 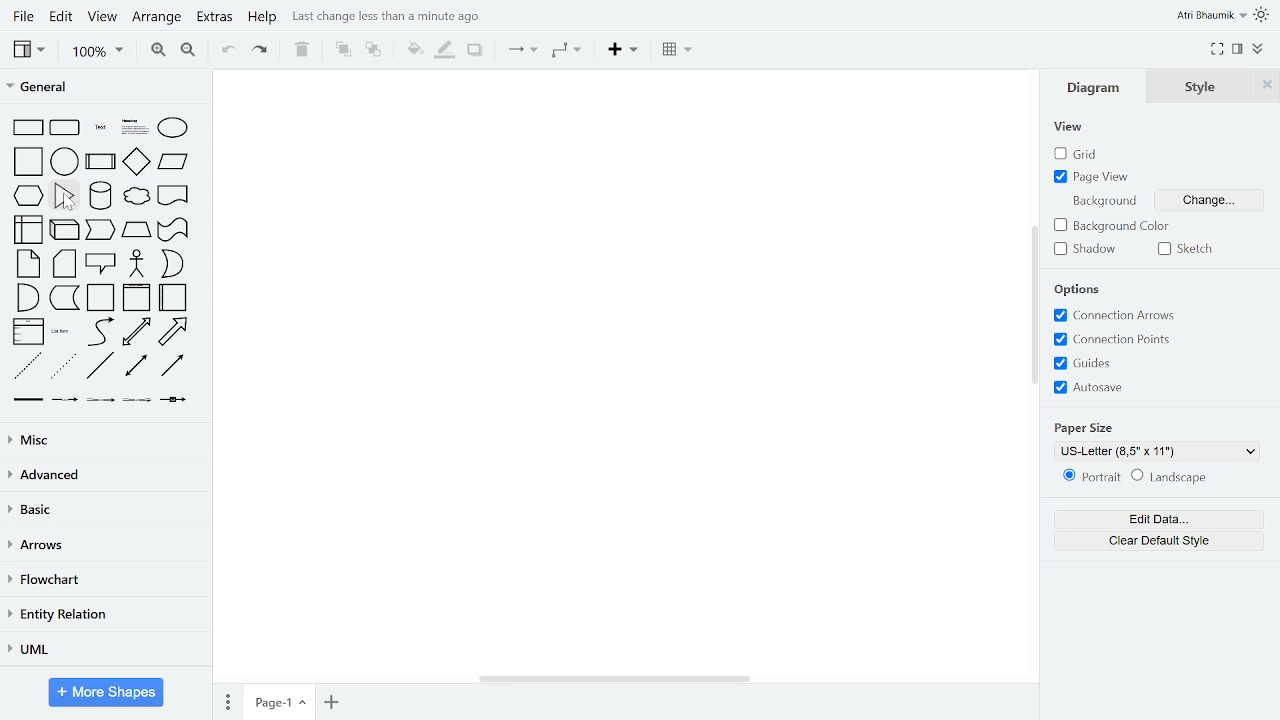 I want to click on horizontal scrollbar, so click(x=614, y=679).